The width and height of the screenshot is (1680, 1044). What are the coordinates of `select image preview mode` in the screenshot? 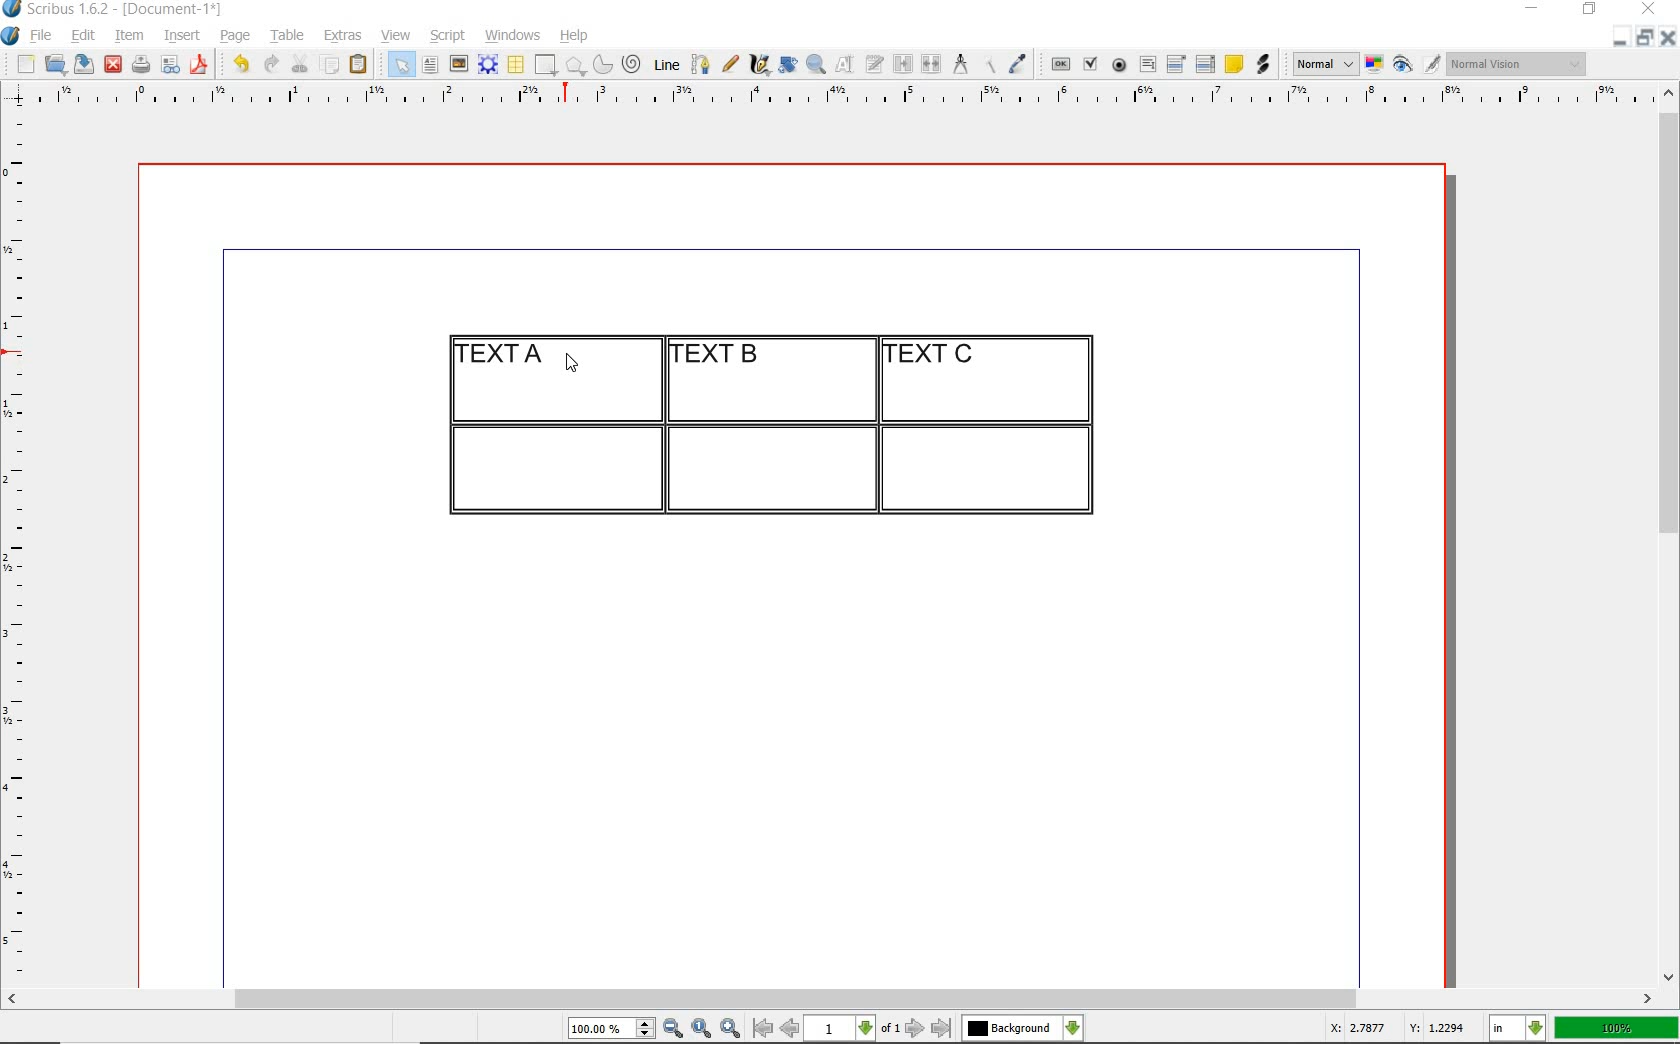 It's located at (1324, 65).